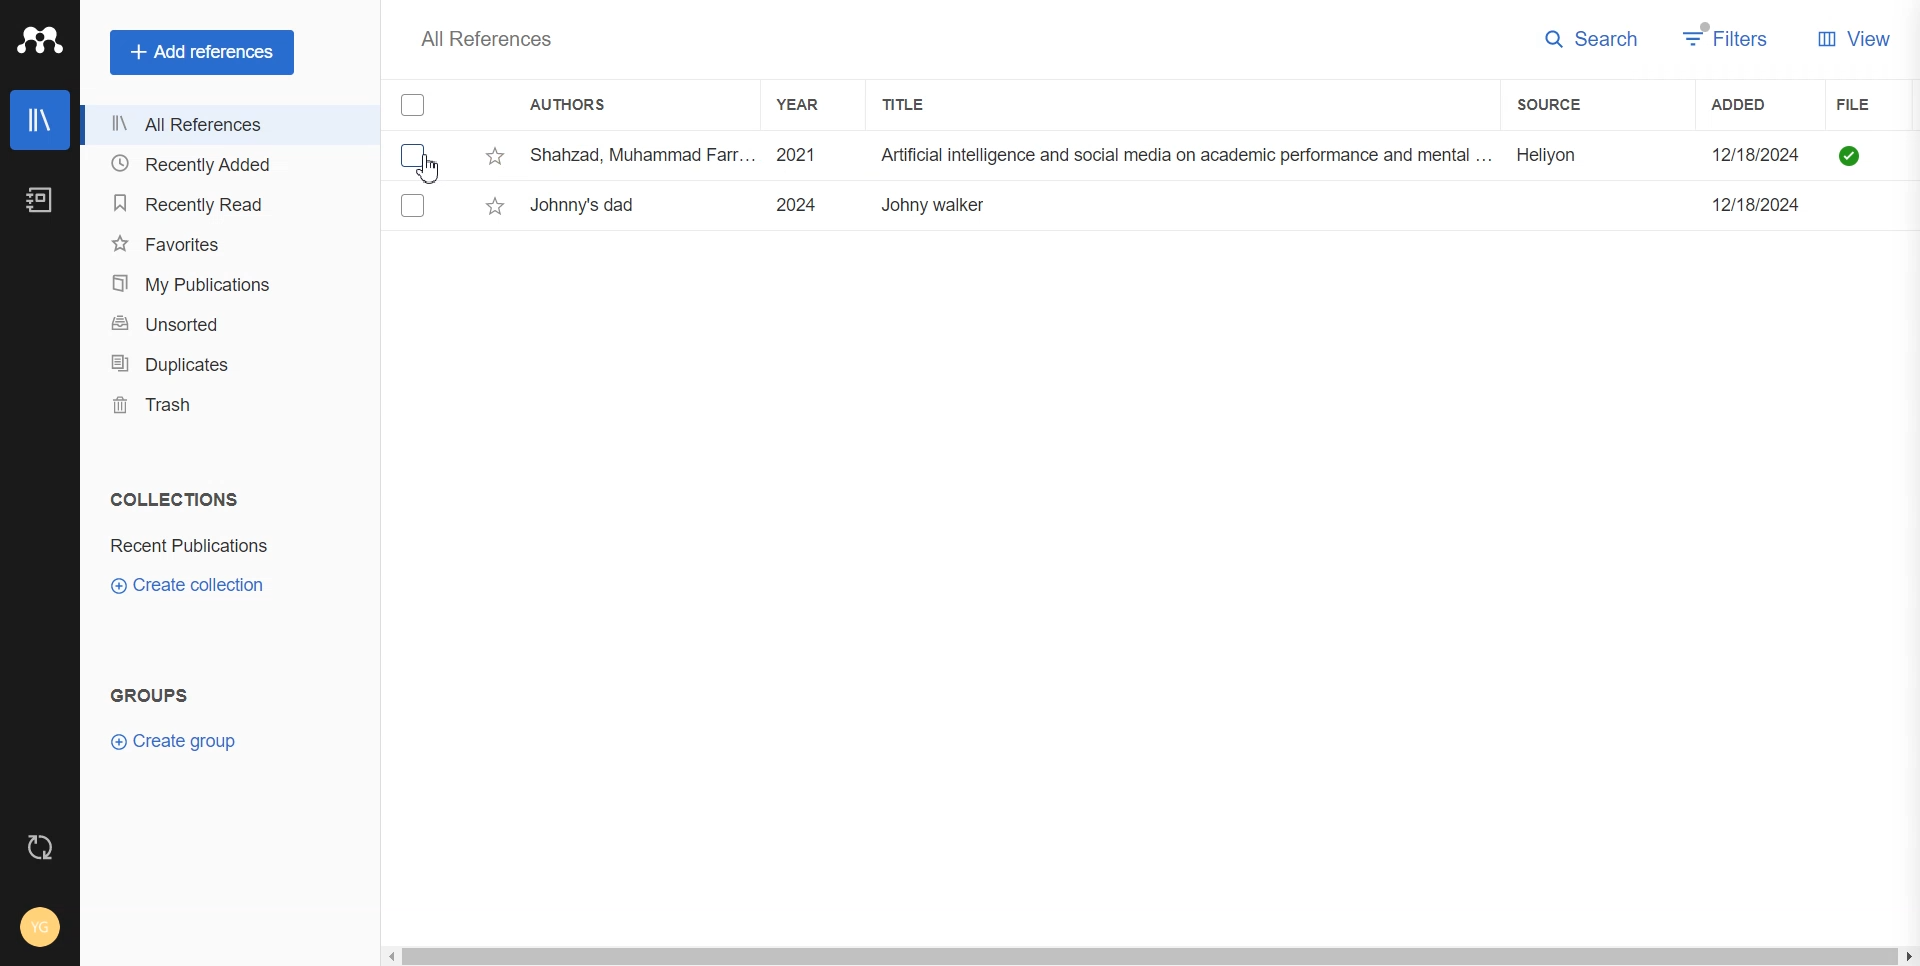  Describe the element at coordinates (223, 125) in the screenshot. I see `All References` at that location.